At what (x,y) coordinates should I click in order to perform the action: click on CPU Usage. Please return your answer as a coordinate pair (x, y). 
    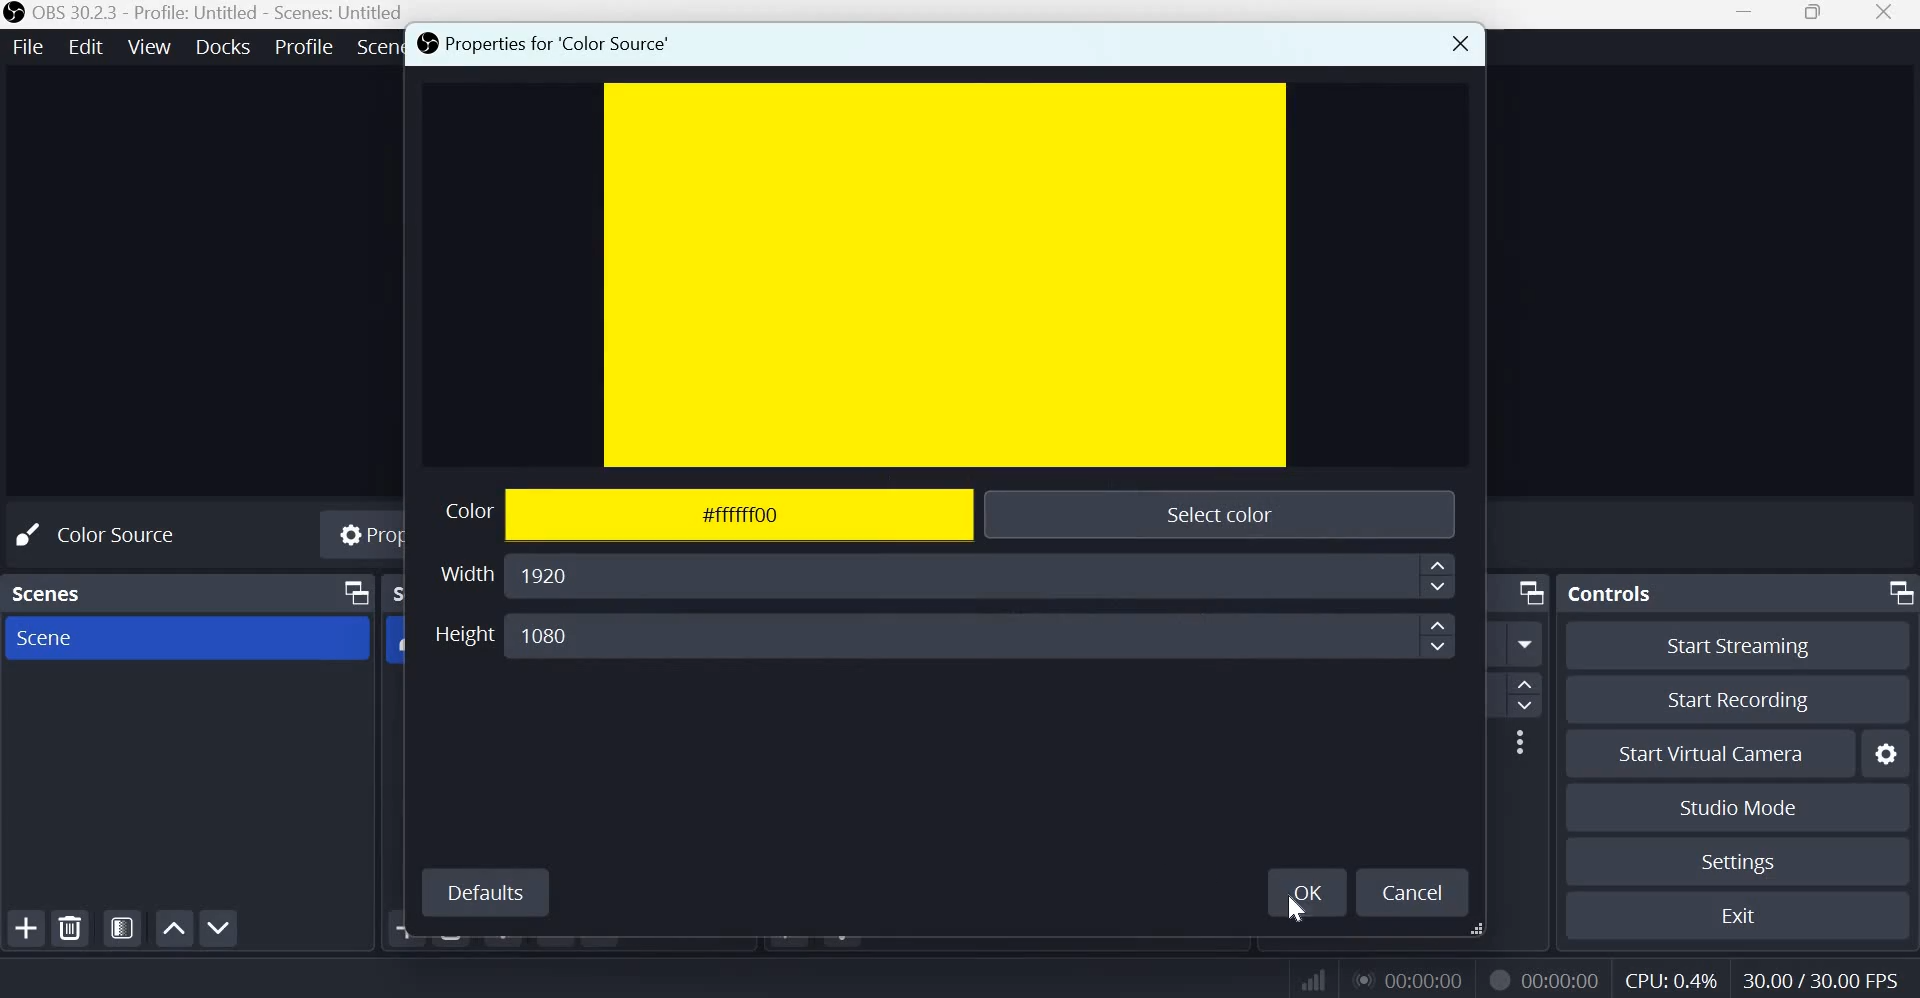
    Looking at the image, I should click on (1669, 981).